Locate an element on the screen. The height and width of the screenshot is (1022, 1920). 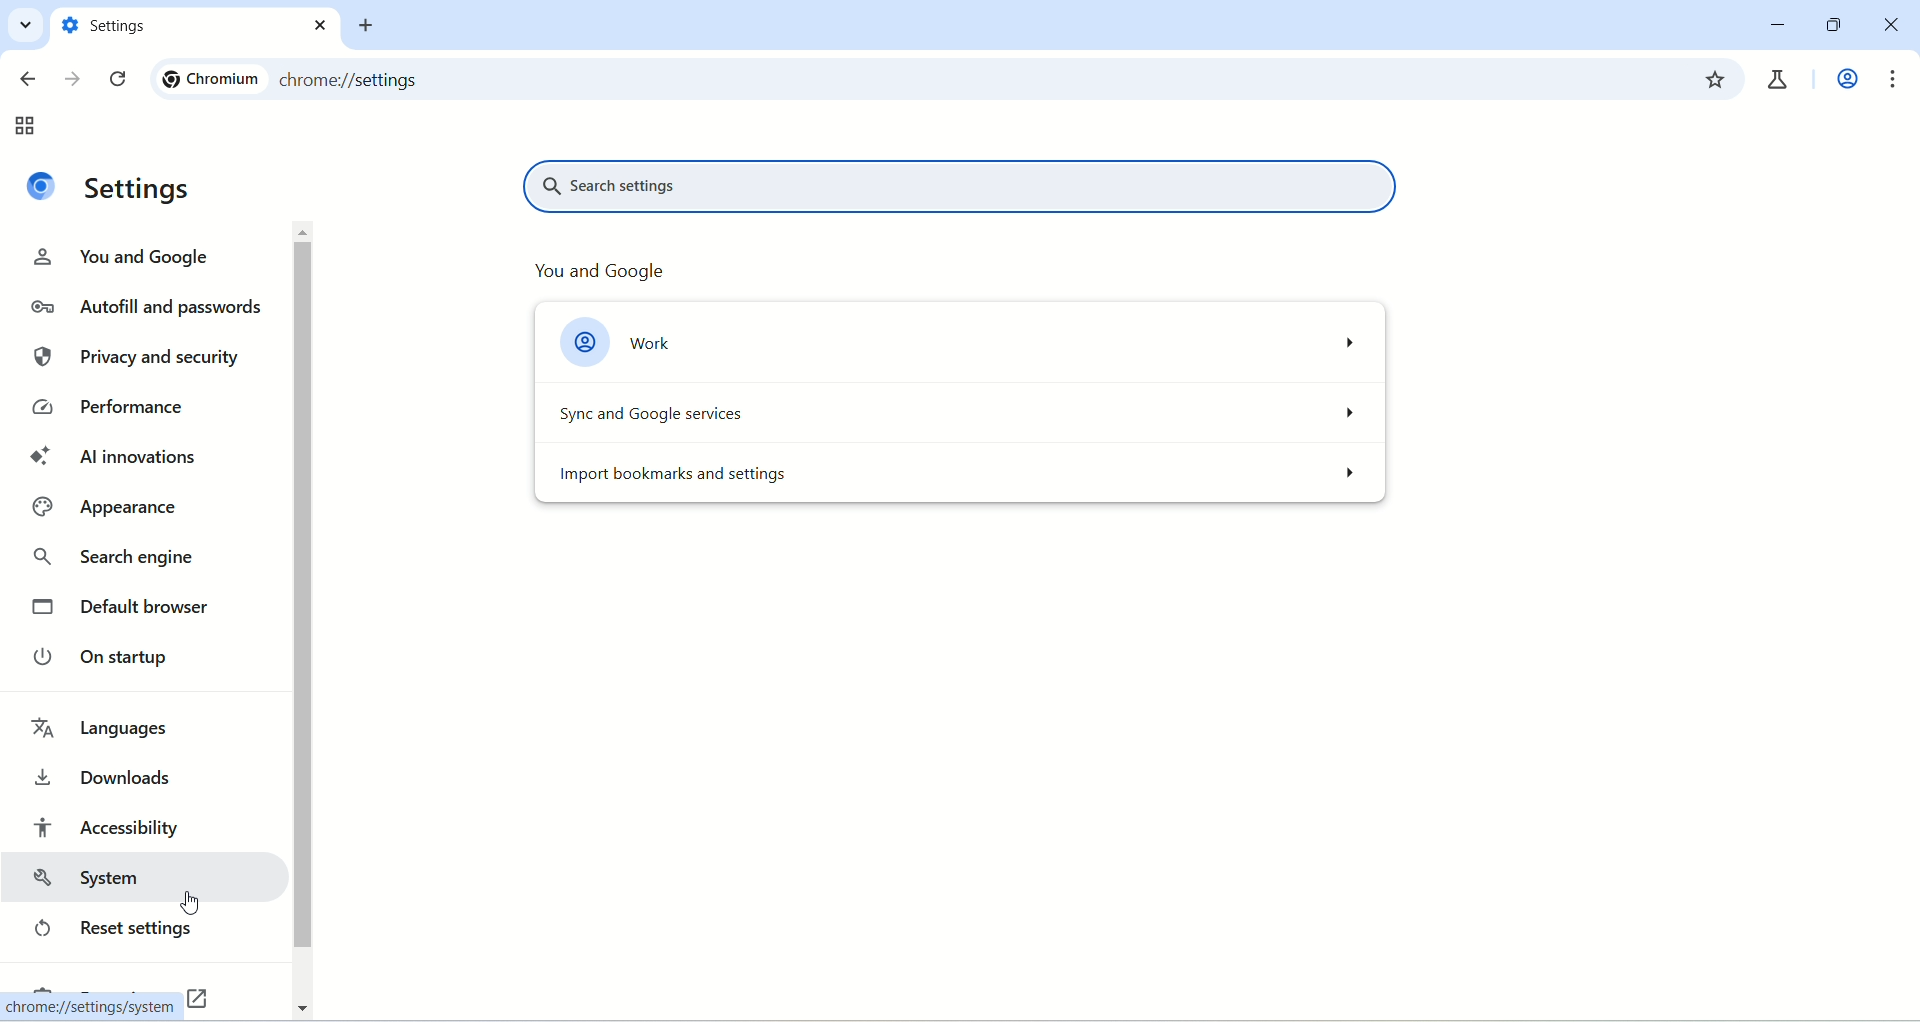
autofill and passwords is located at coordinates (146, 308).